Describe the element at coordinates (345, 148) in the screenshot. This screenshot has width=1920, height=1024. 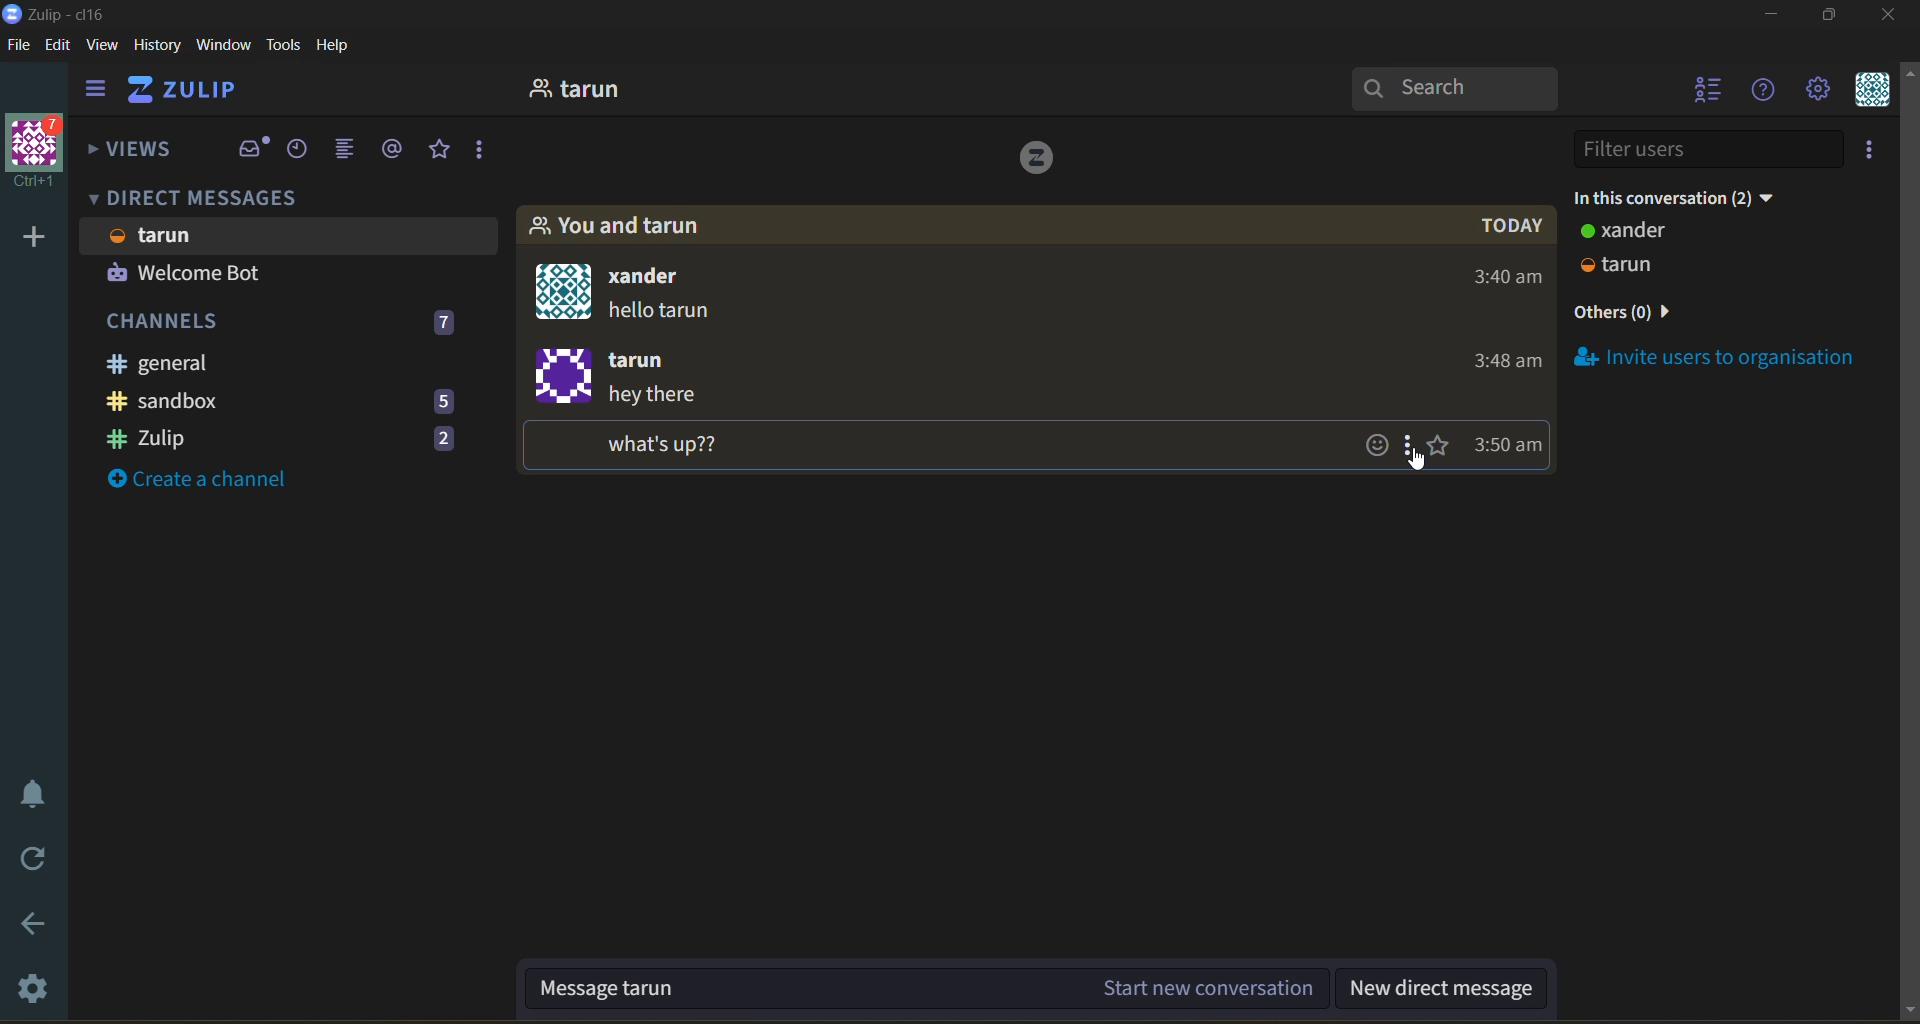
I see `combined feed` at that location.